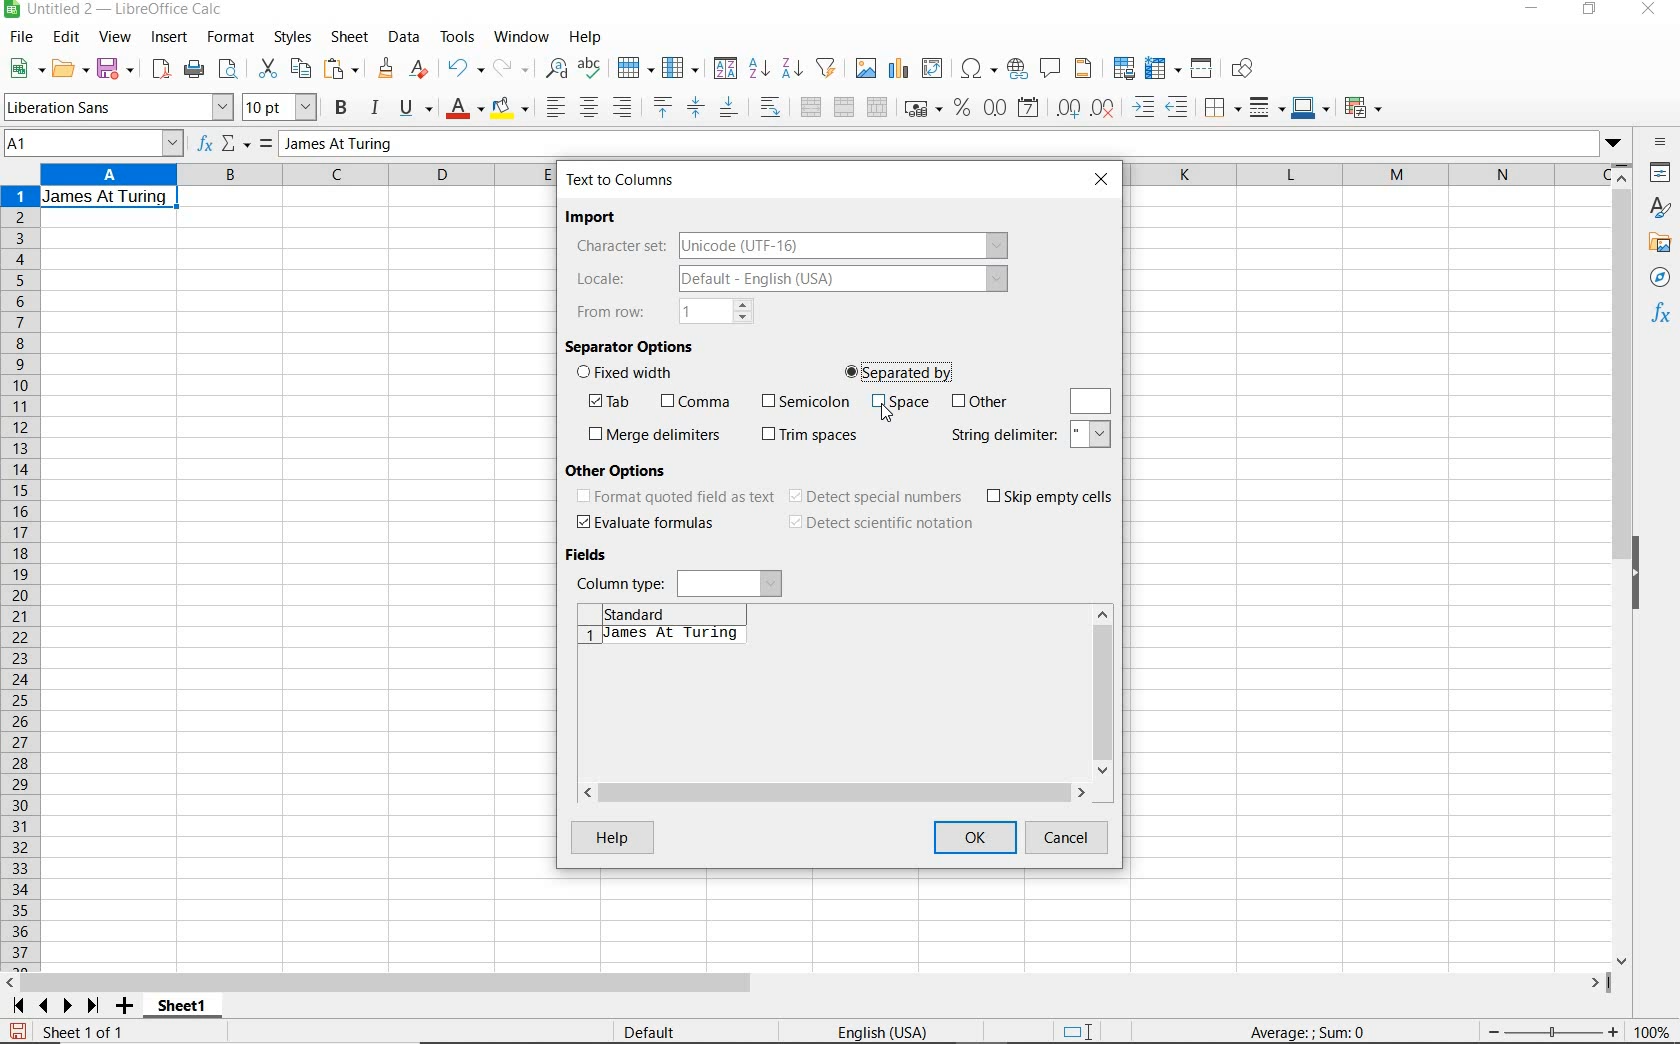 This screenshot has height=1044, width=1680. I want to click on gallery, so click(1659, 245).